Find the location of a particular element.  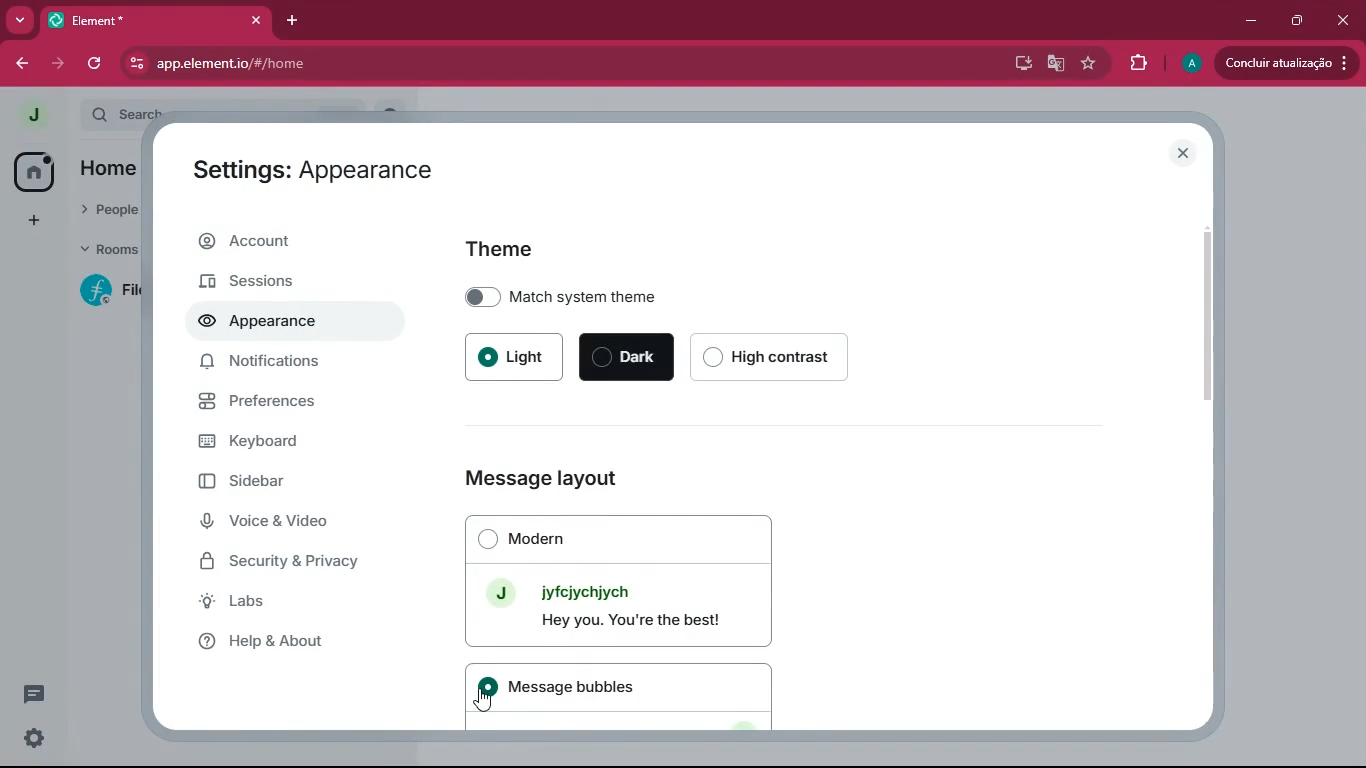

Account is located at coordinates (273, 239).